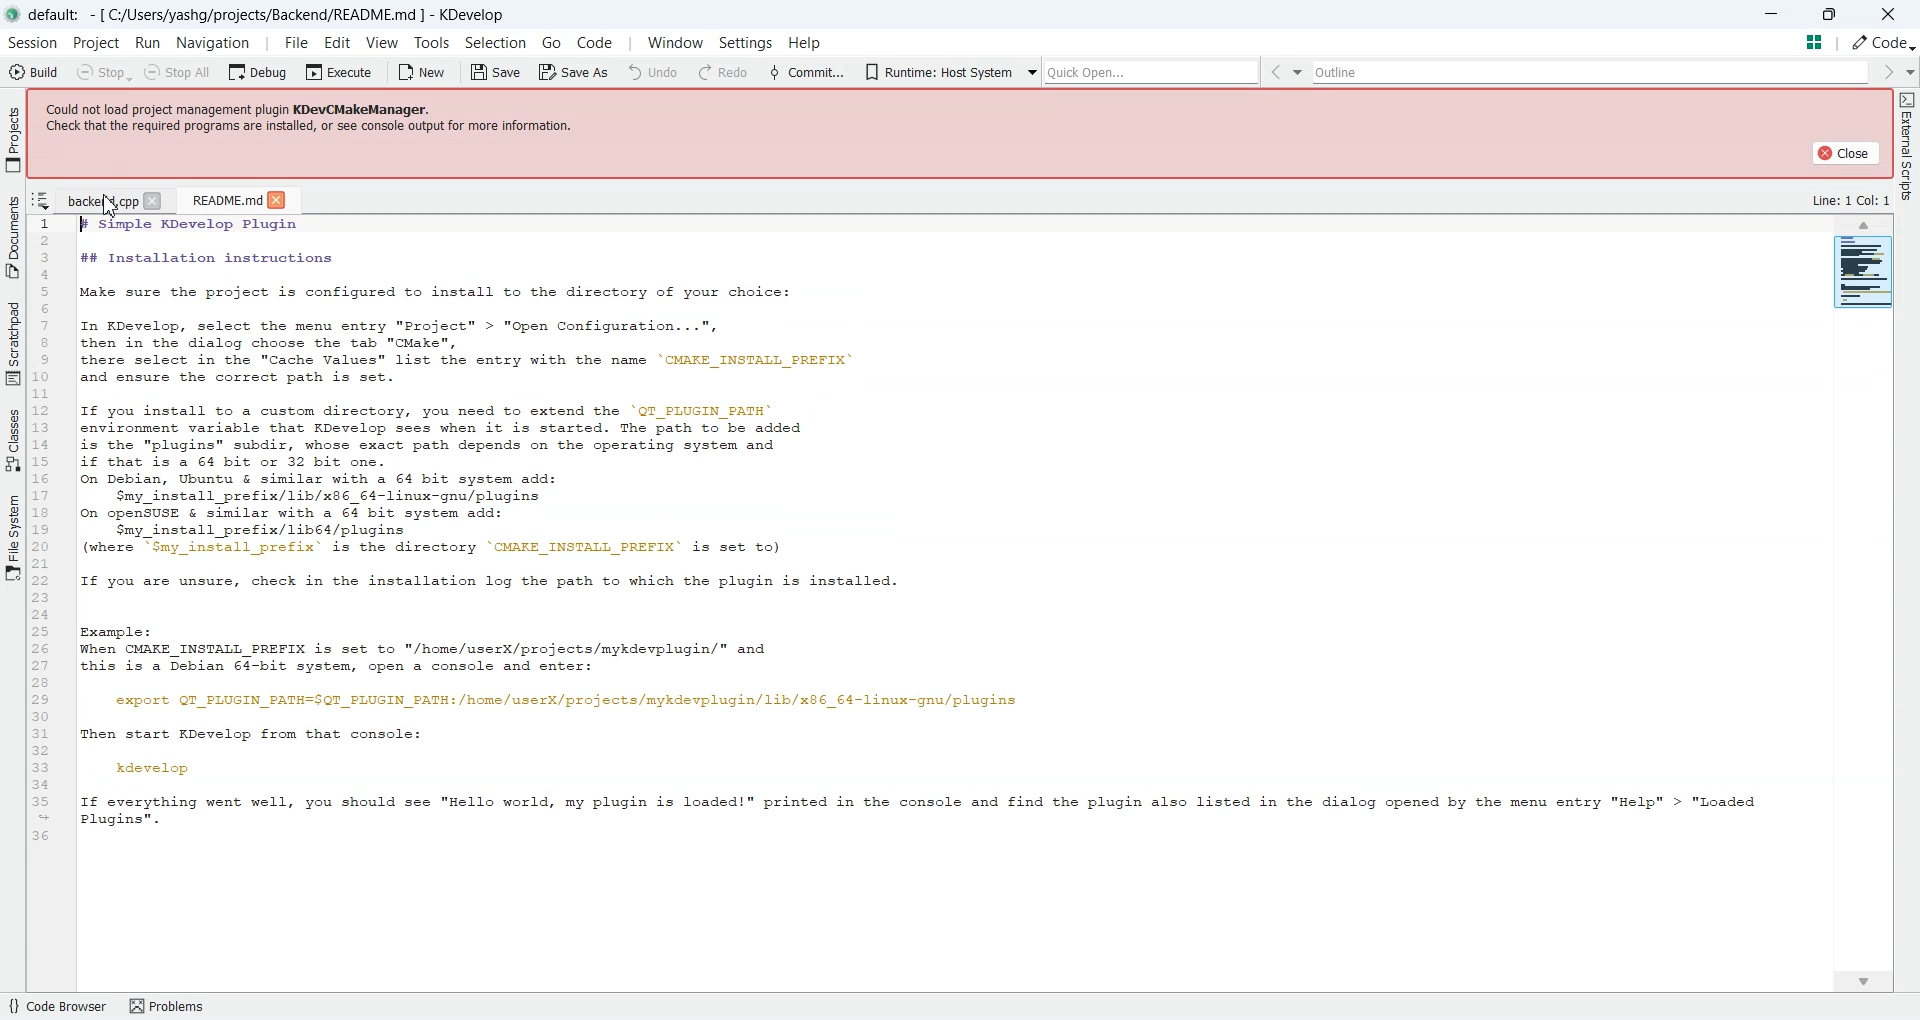 Image resolution: width=1920 pixels, height=1020 pixels. I want to click on Could not load project management plugin KDevCMakeManager., so click(249, 107).